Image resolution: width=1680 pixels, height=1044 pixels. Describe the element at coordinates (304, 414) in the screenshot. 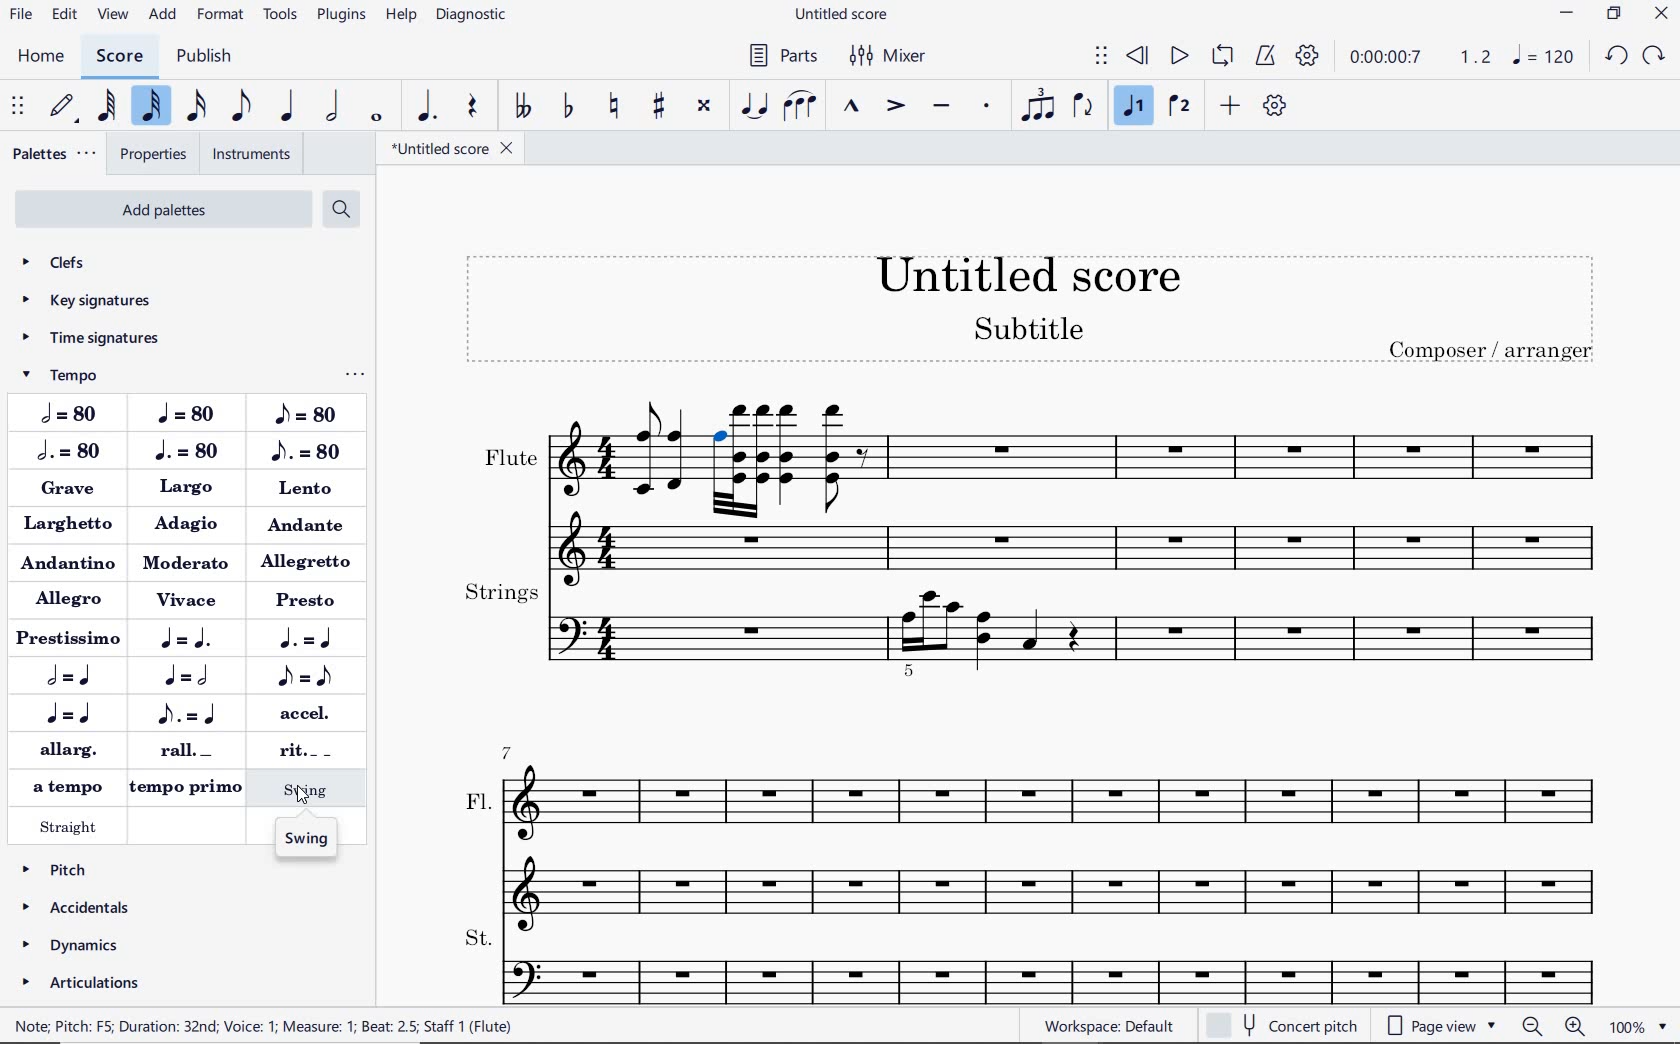

I see `EIGHTH NOTE` at that location.